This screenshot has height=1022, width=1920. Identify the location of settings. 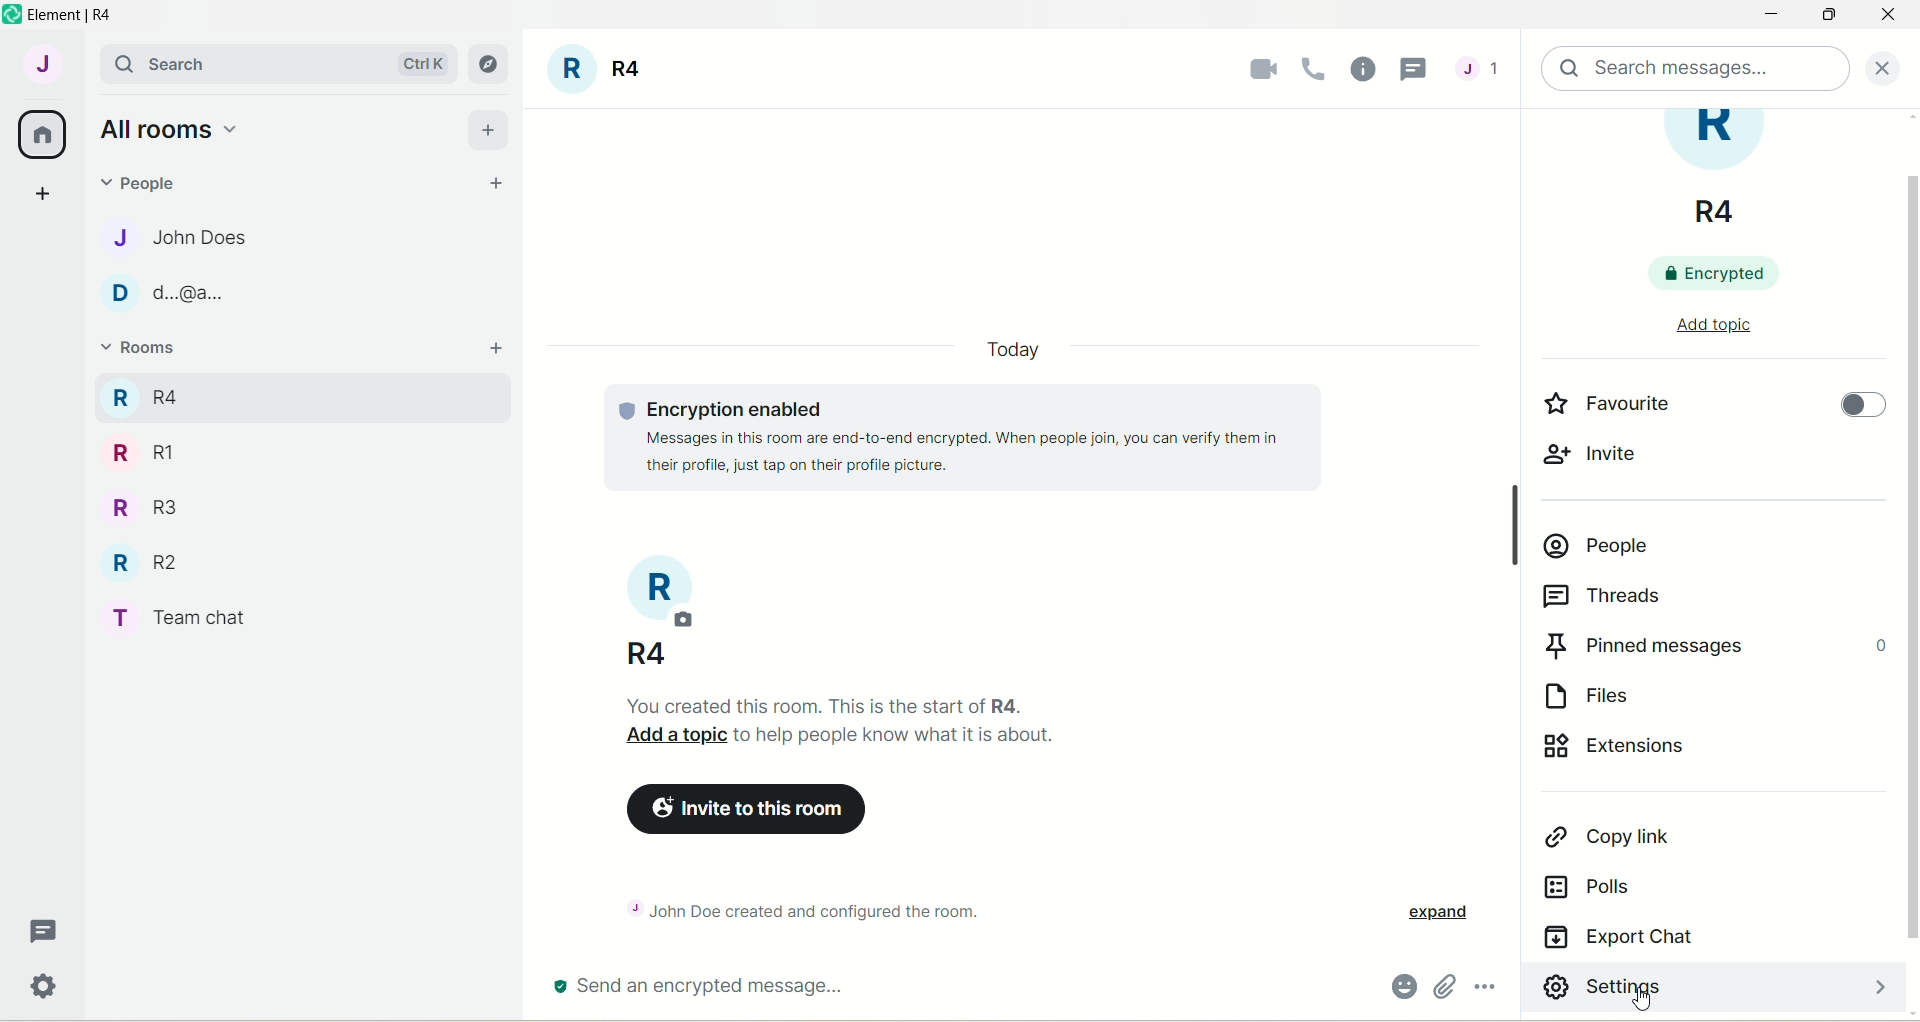
(47, 990).